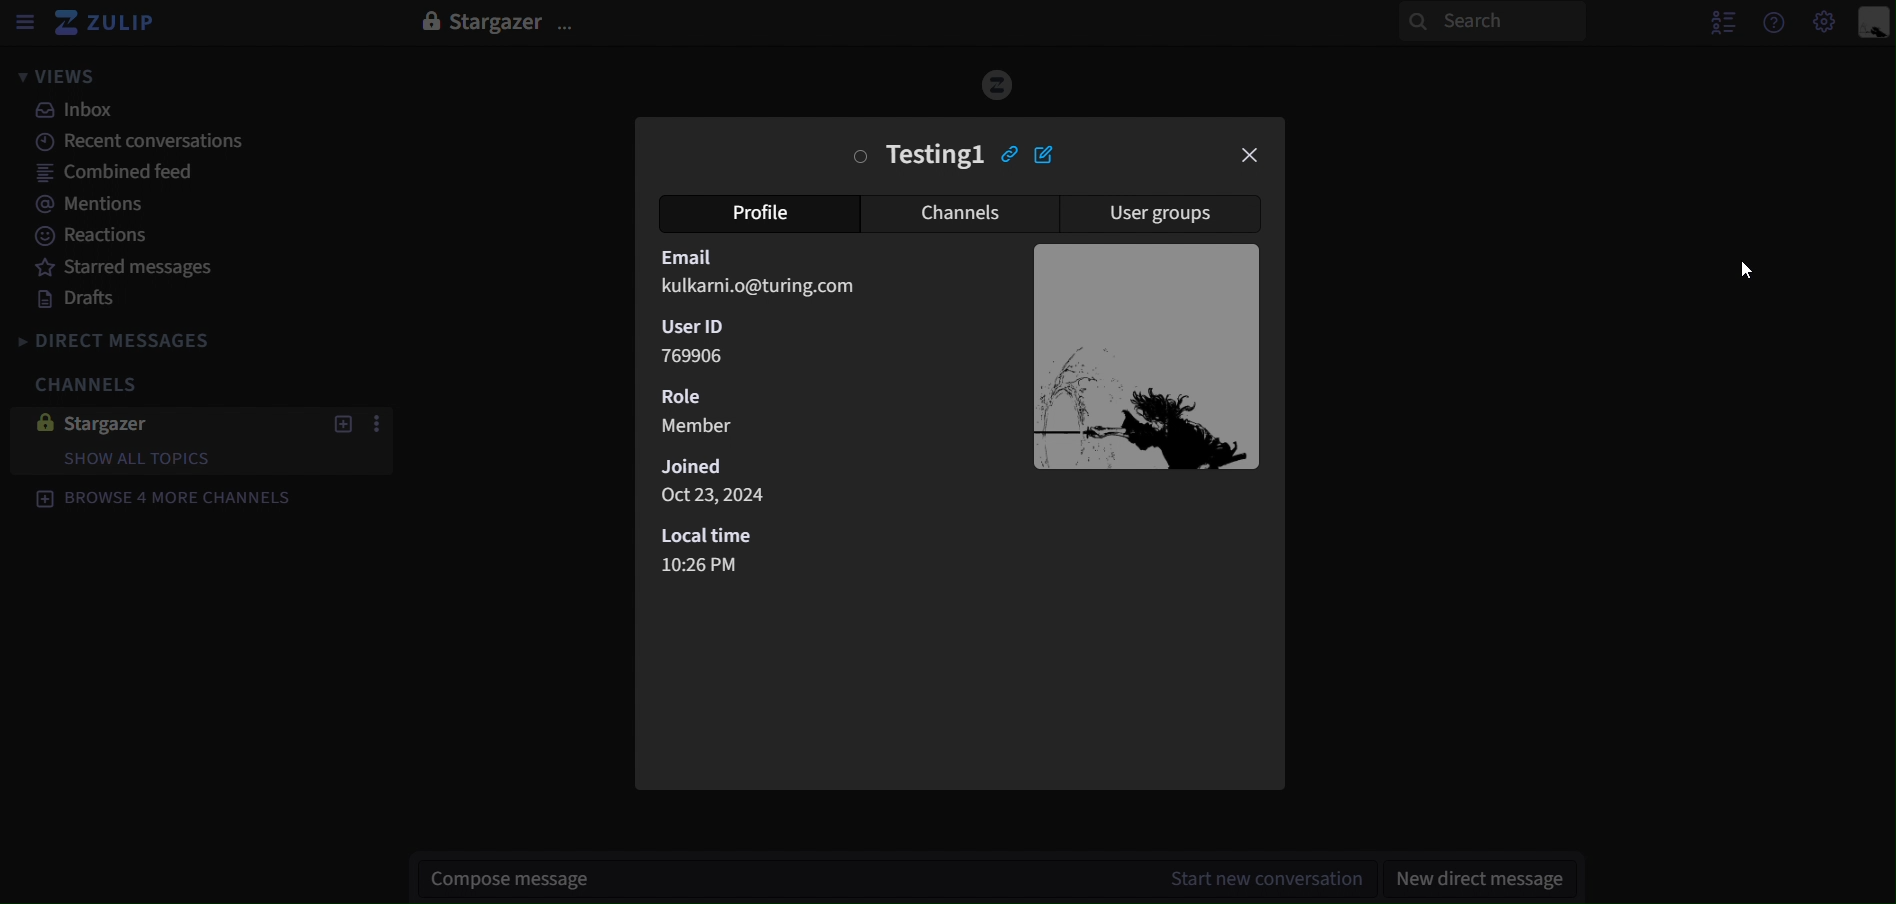 The height and width of the screenshot is (904, 1896). Describe the element at coordinates (116, 25) in the screenshot. I see `zulip` at that location.